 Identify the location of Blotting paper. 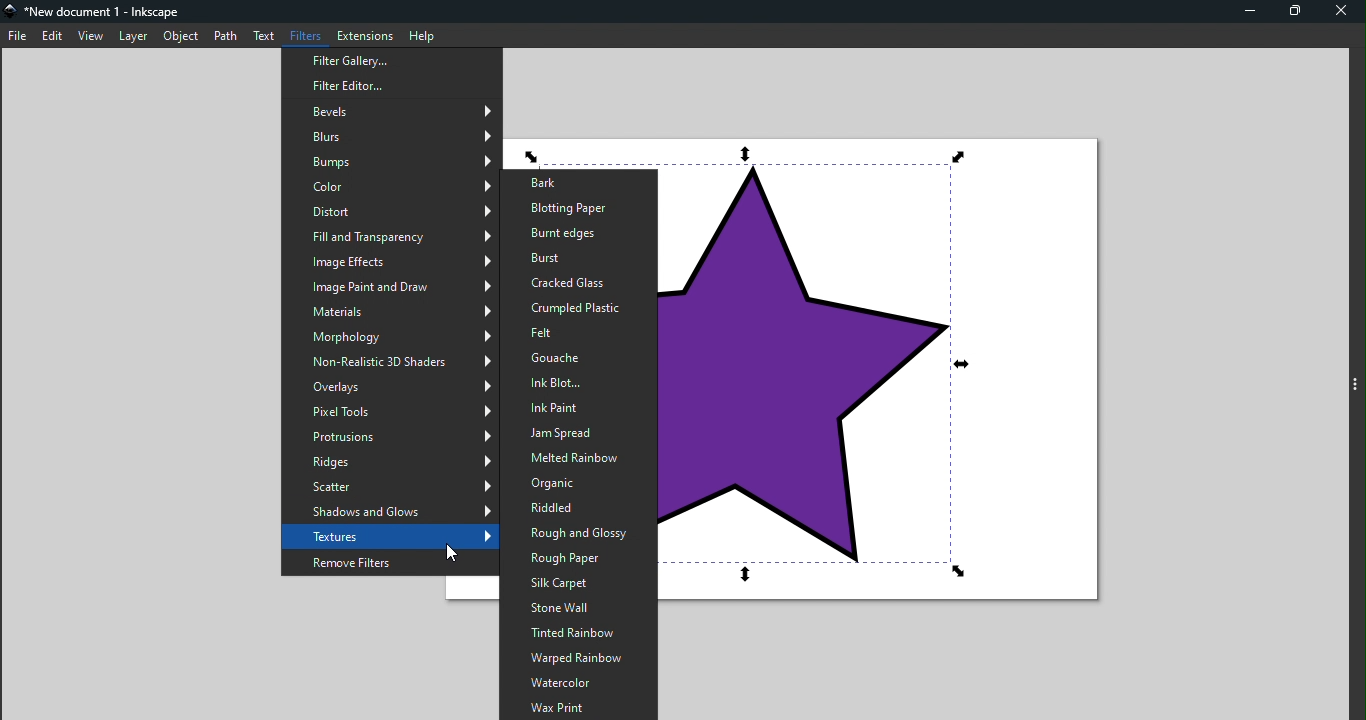
(578, 209).